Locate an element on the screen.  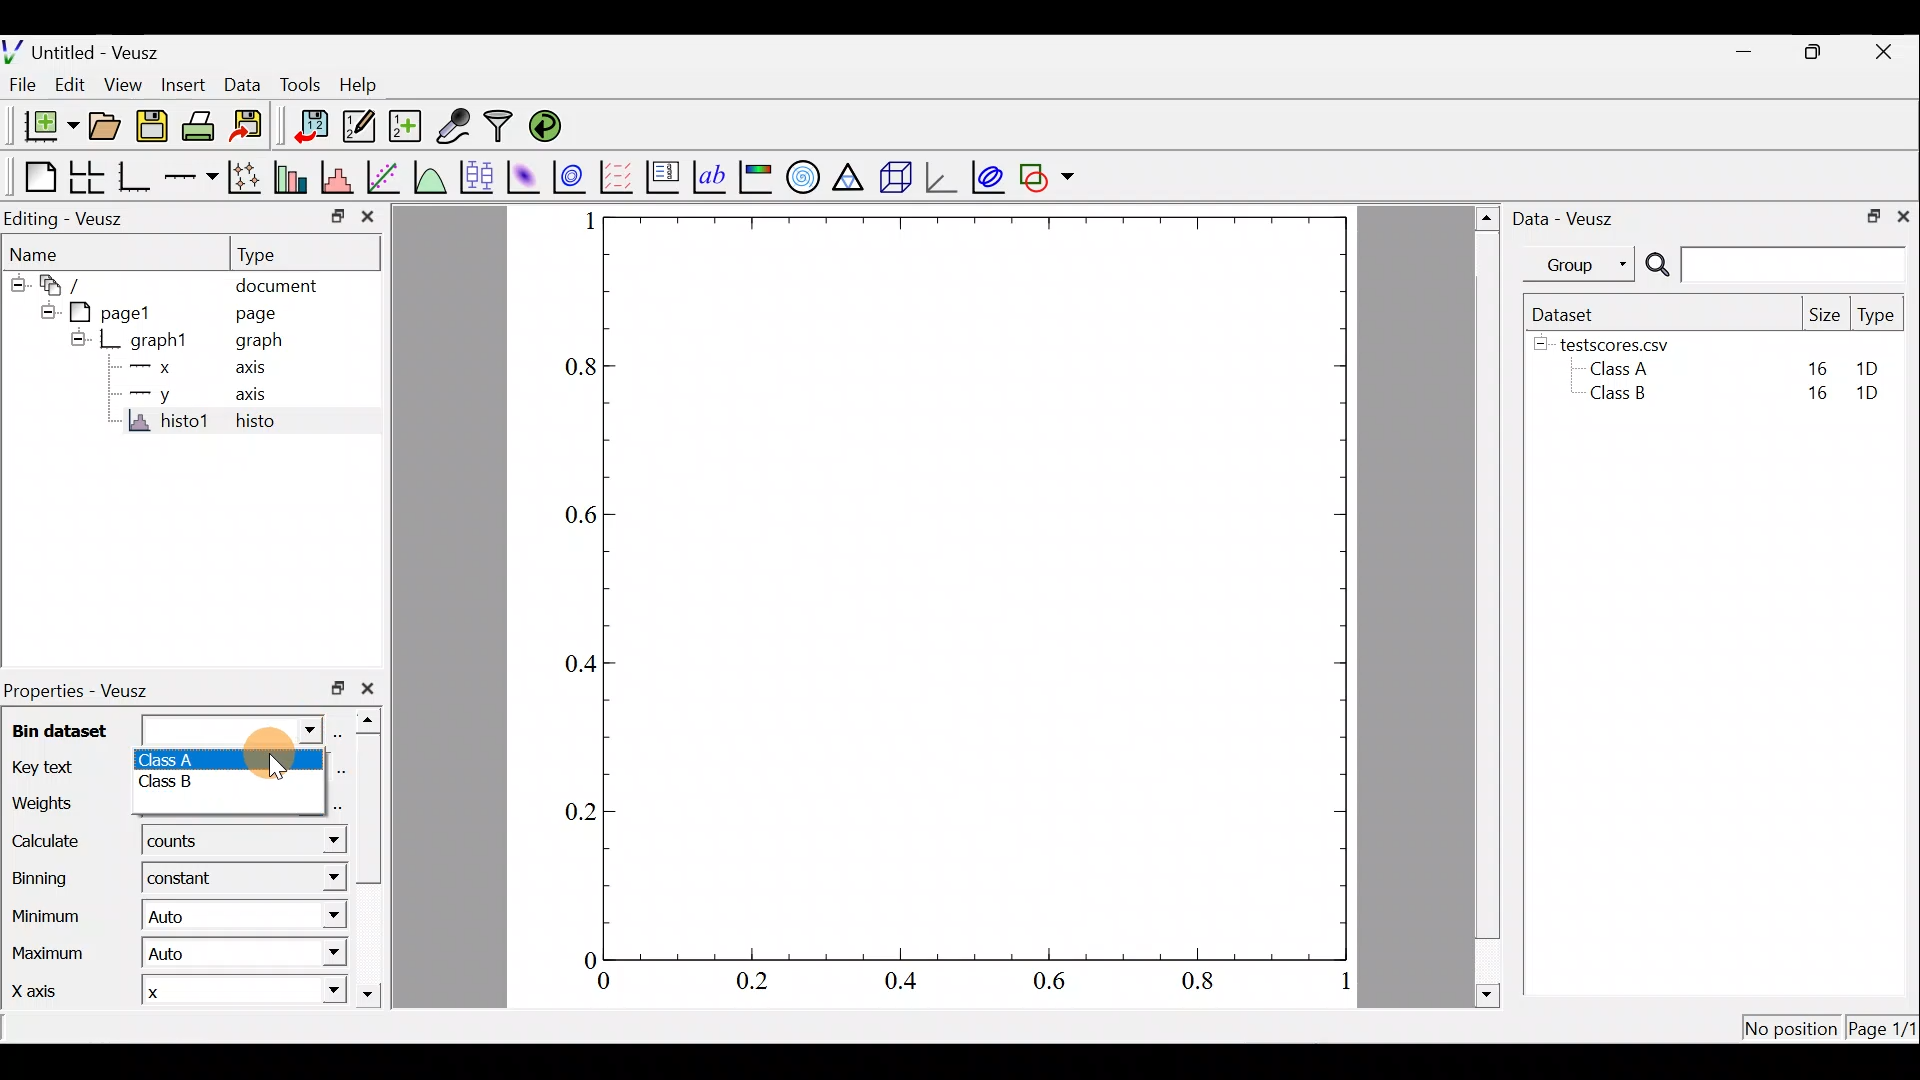
Reload linked datasets is located at coordinates (547, 127).